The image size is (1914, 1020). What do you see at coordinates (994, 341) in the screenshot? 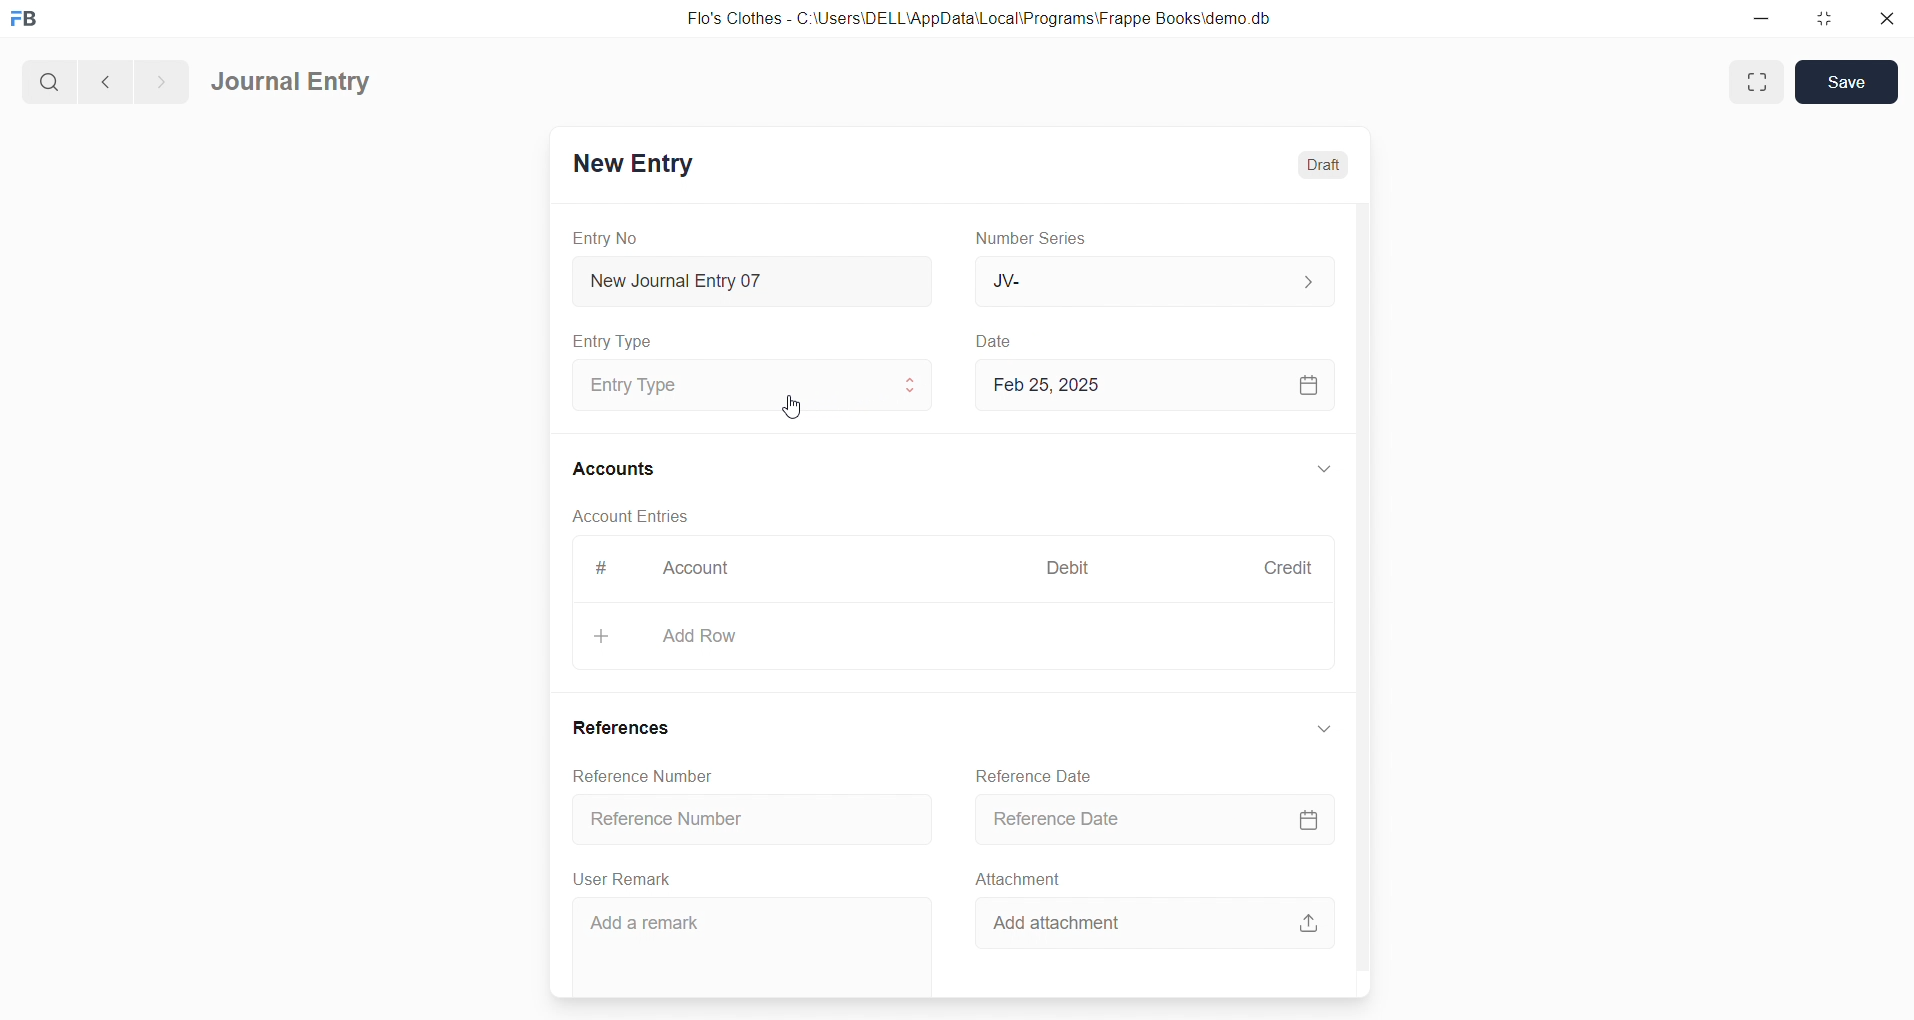
I see `Date` at bounding box center [994, 341].